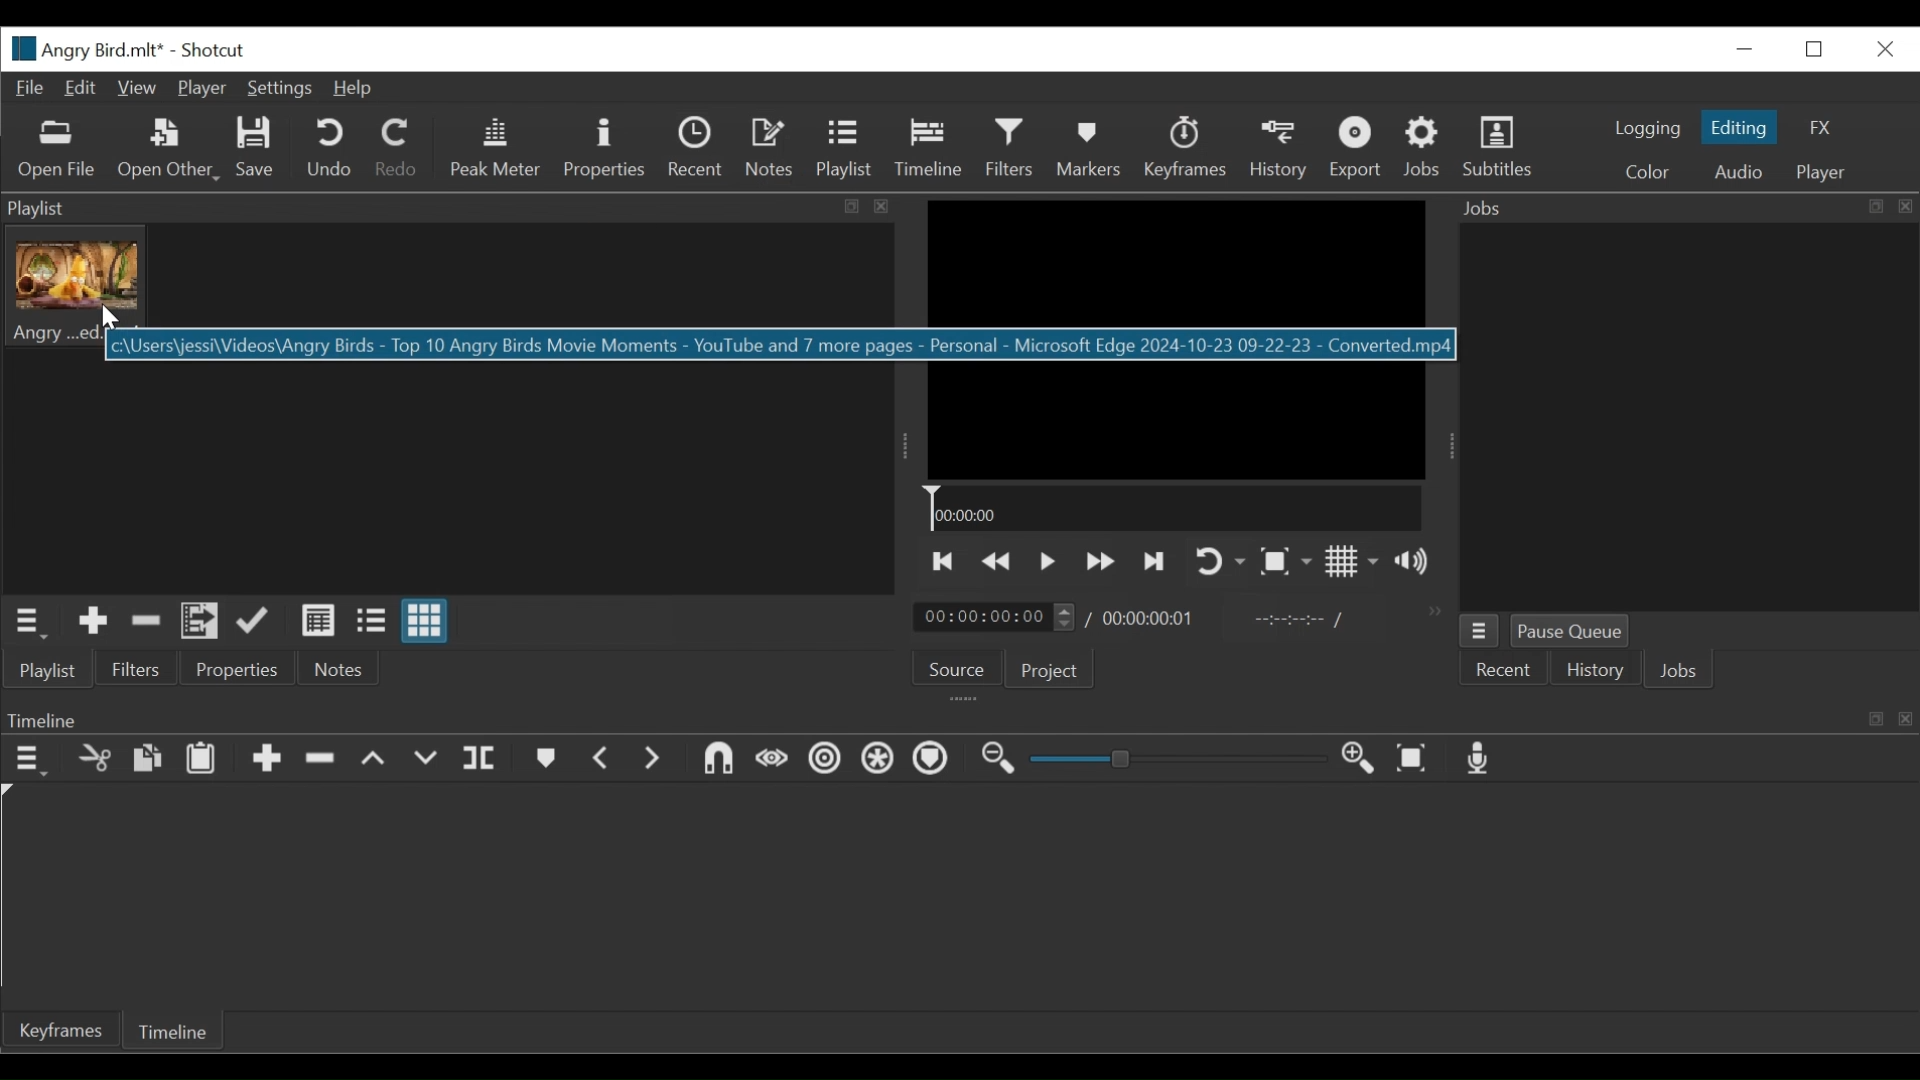  Describe the element at coordinates (257, 149) in the screenshot. I see `Save` at that location.